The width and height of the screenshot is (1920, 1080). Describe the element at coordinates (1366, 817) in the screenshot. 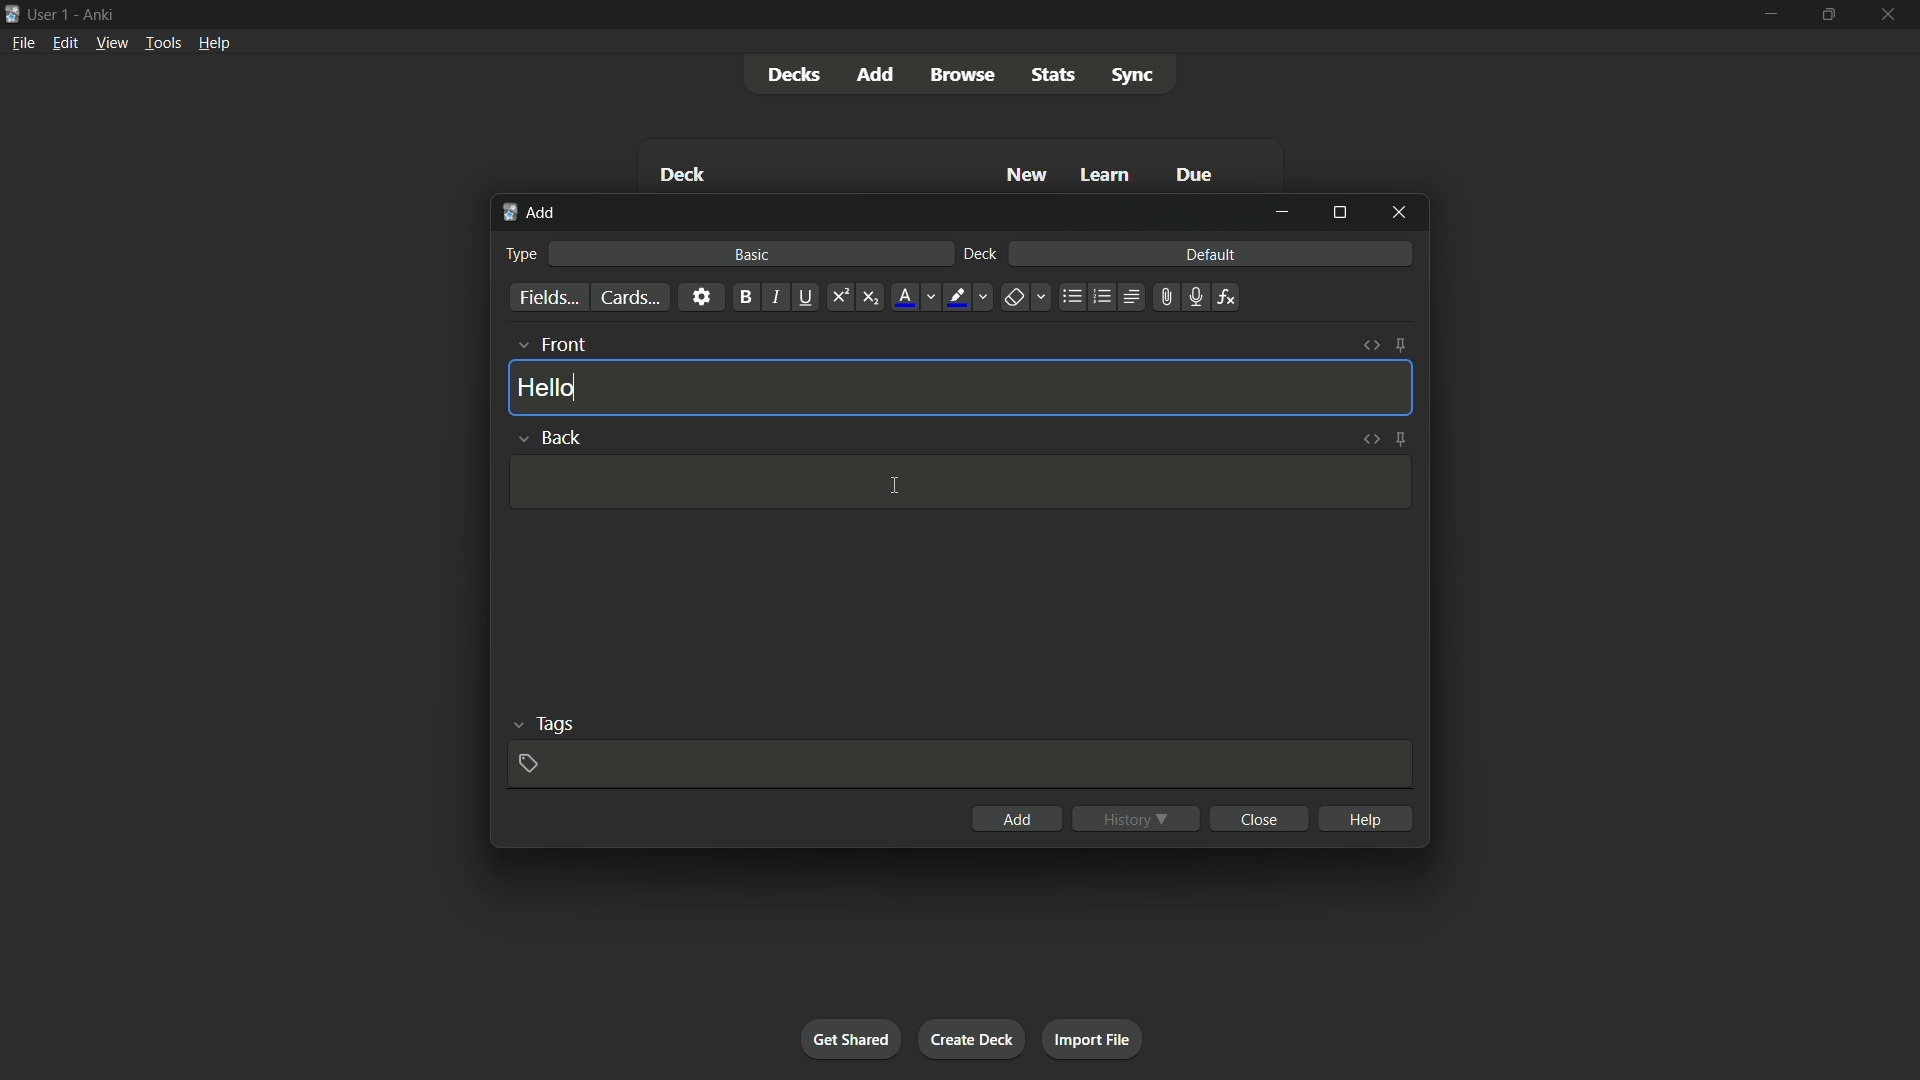

I see `help` at that location.